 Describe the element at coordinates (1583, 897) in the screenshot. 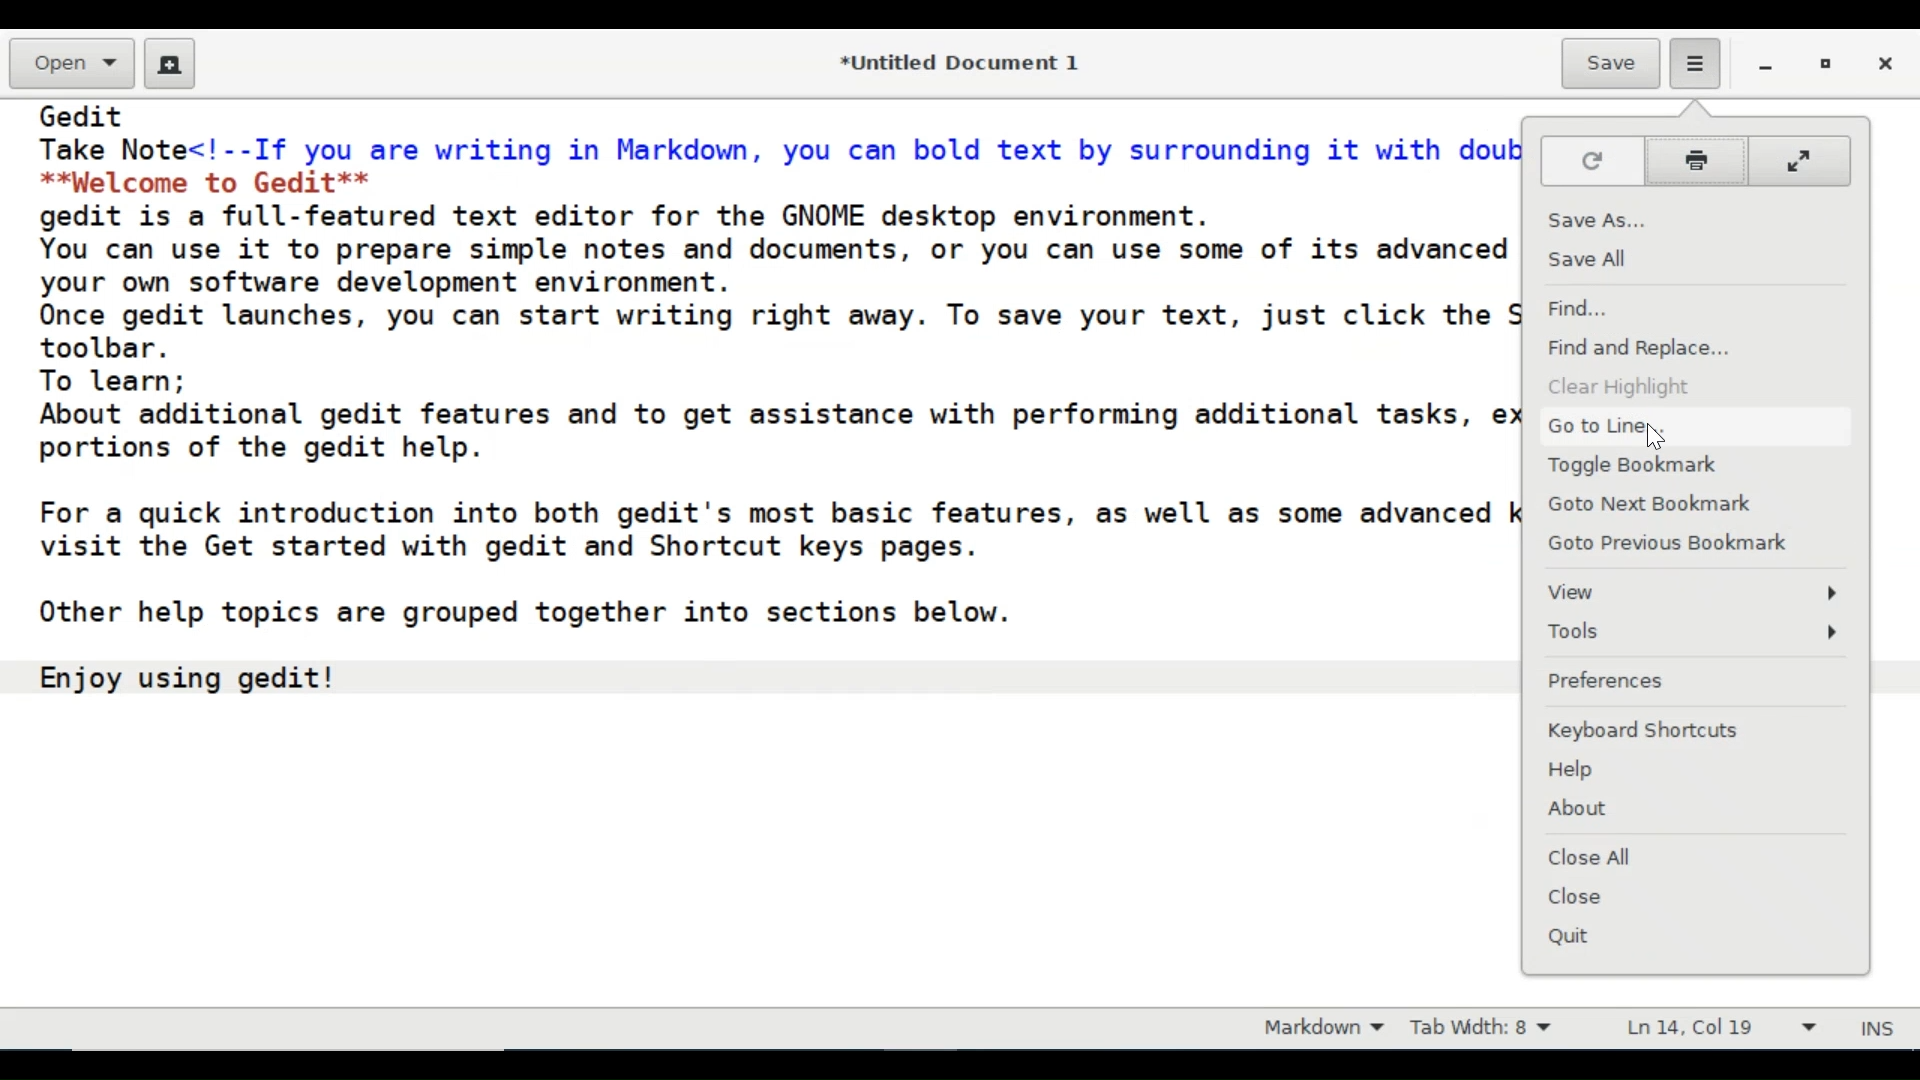

I see `Close` at that location.